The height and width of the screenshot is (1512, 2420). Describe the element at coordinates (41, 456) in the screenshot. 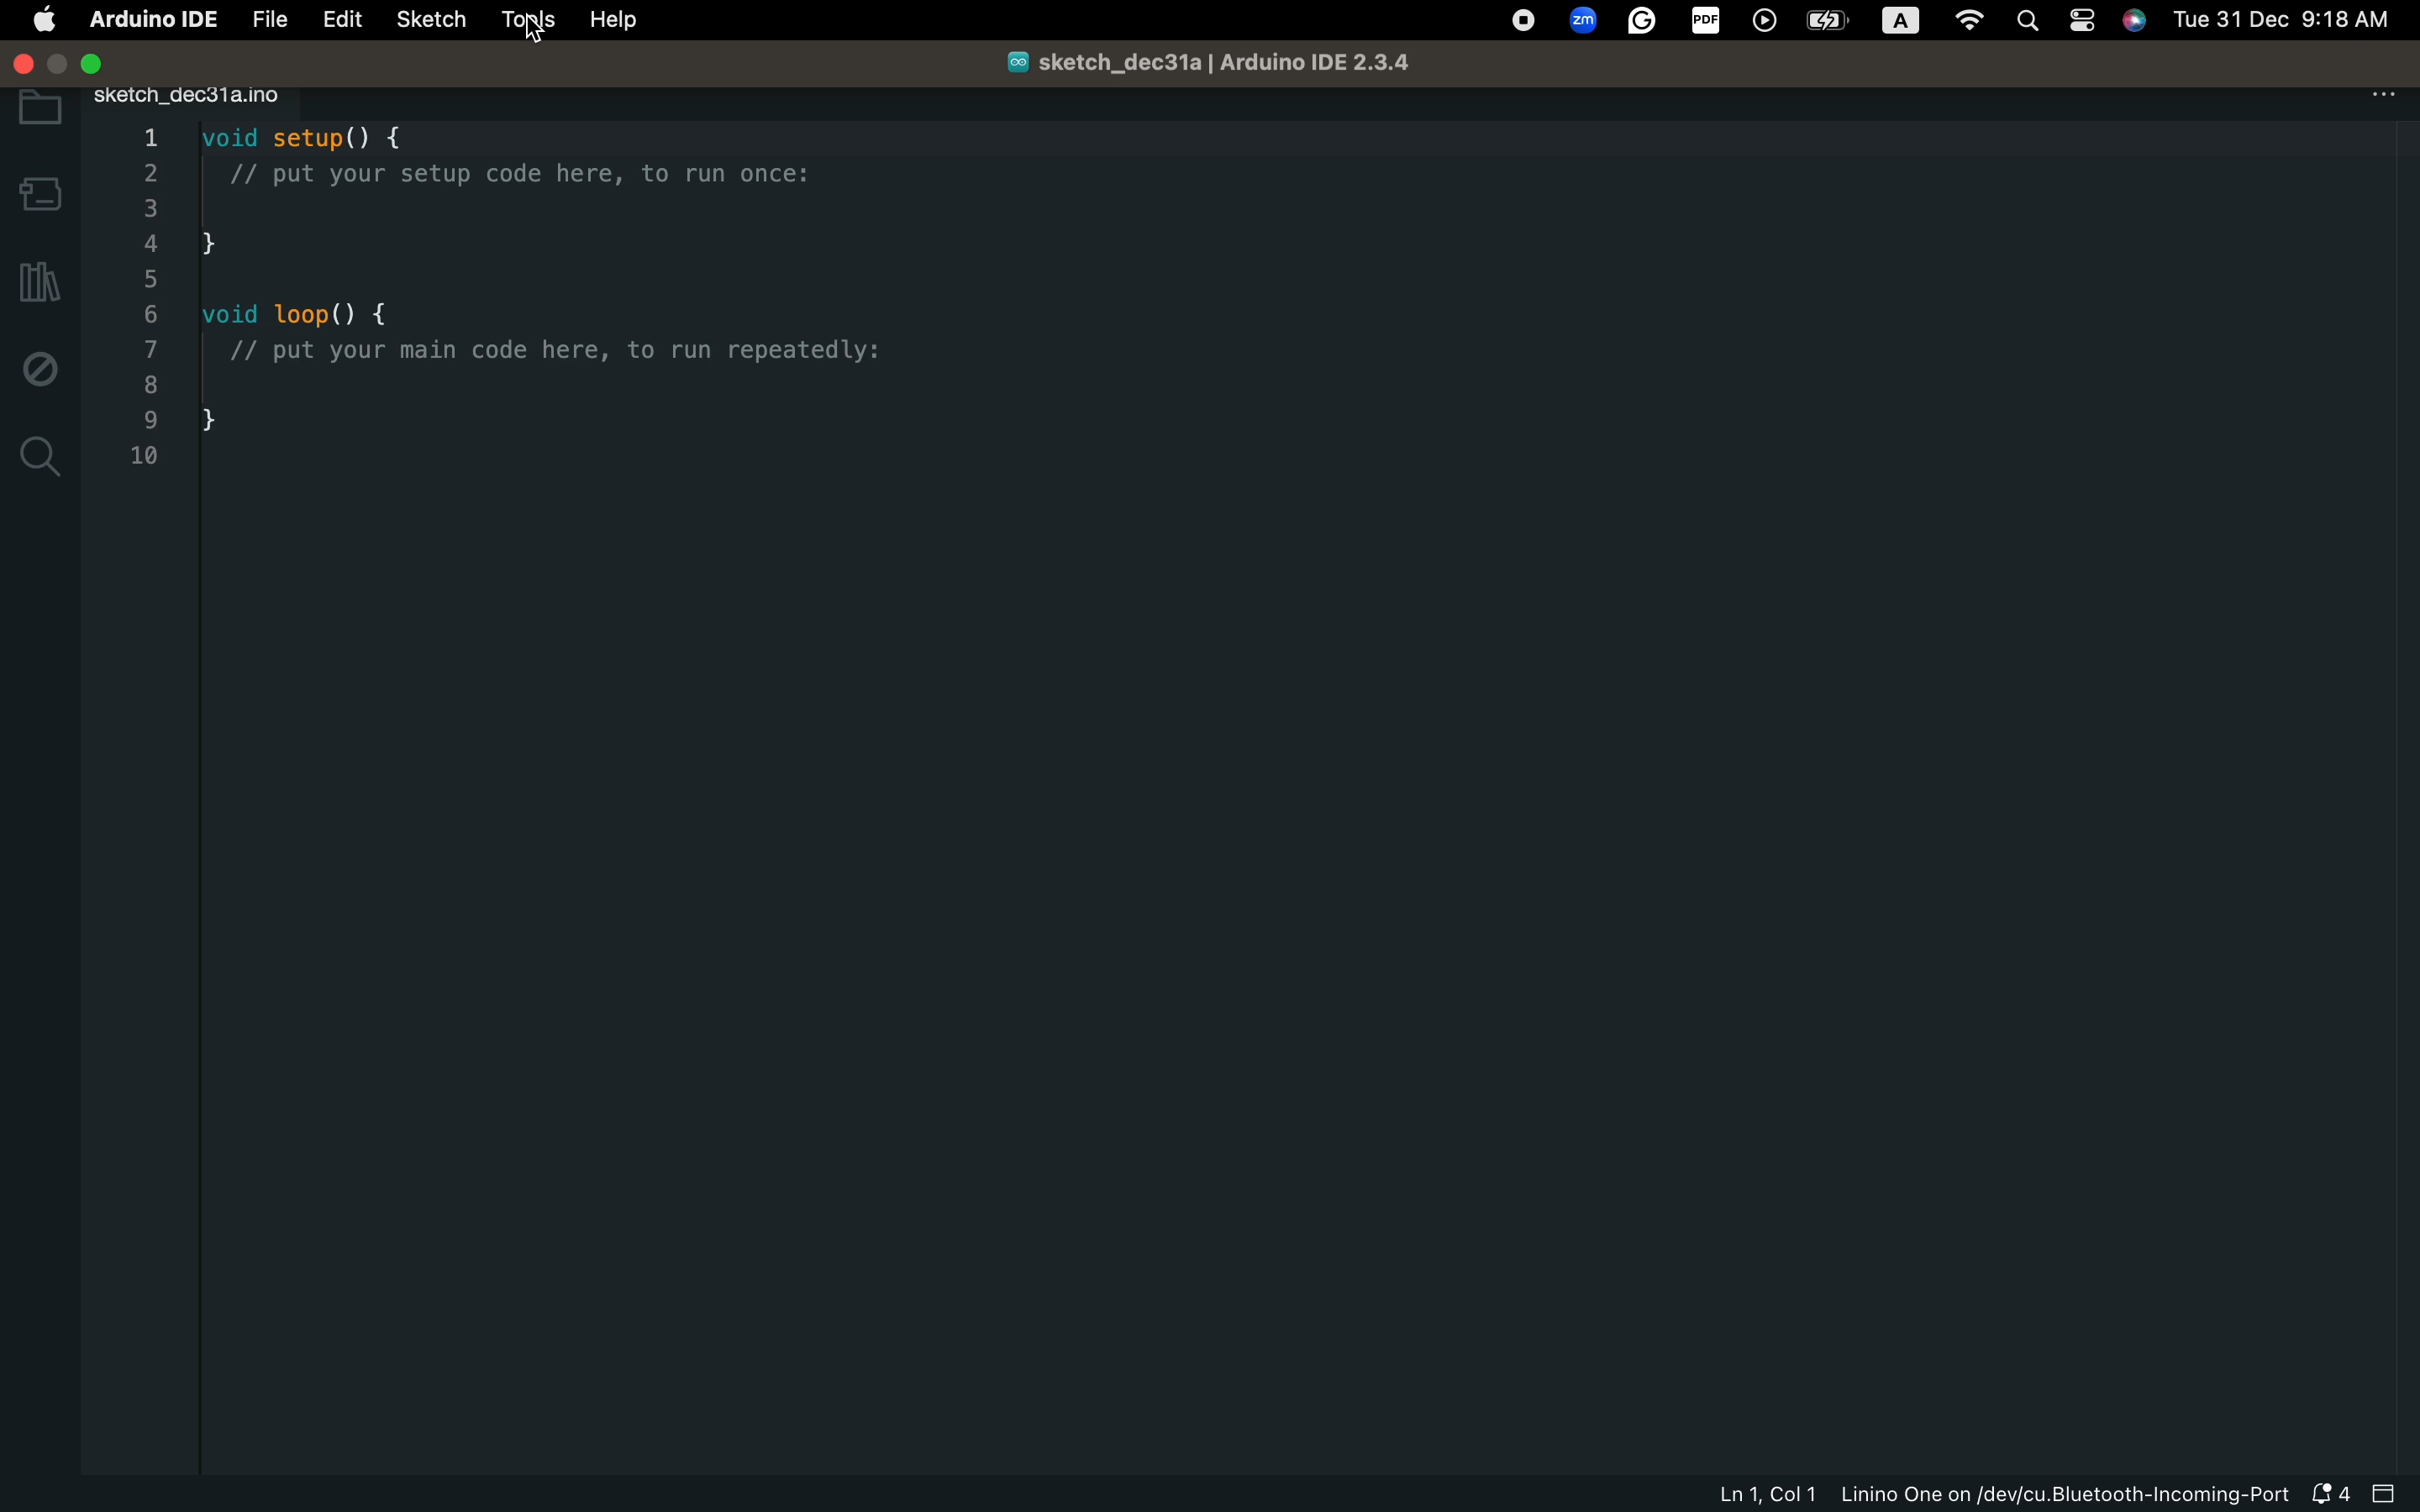

I see `search` at that location.